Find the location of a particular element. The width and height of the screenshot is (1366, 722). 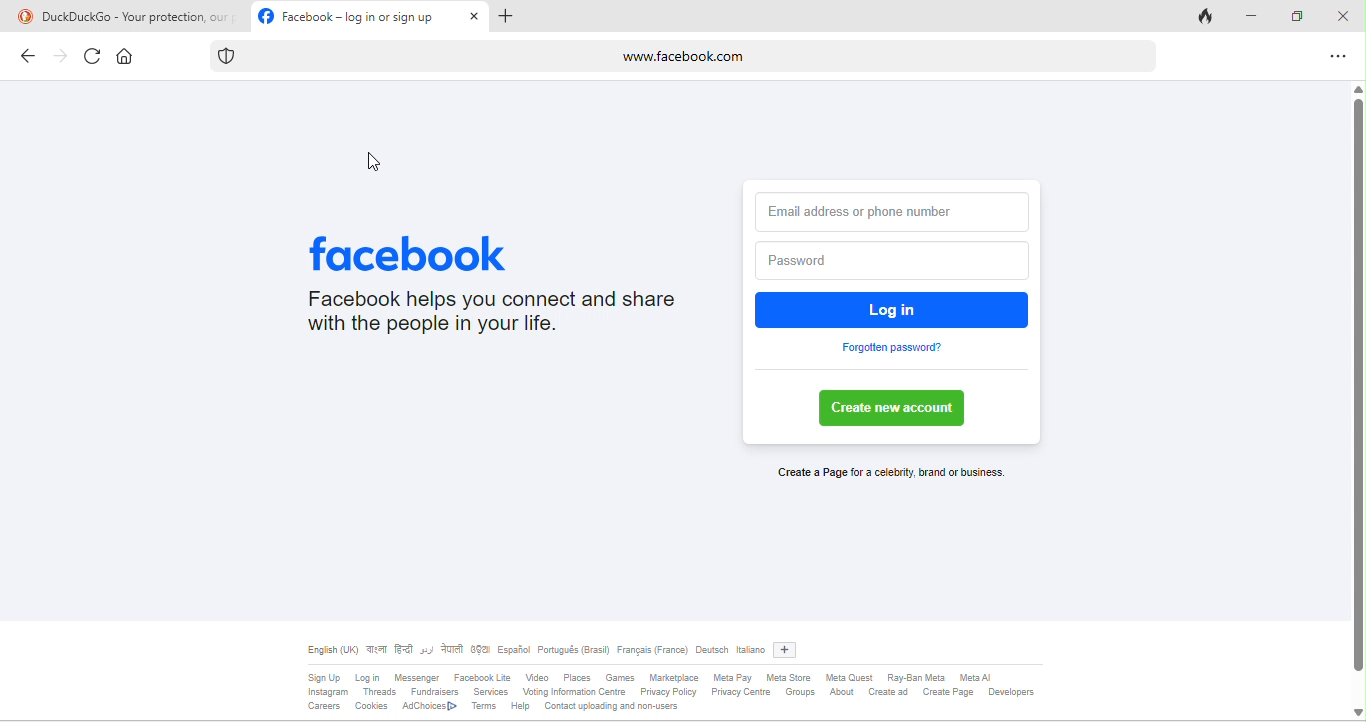

maximize is located at coordinates (1304, 17).